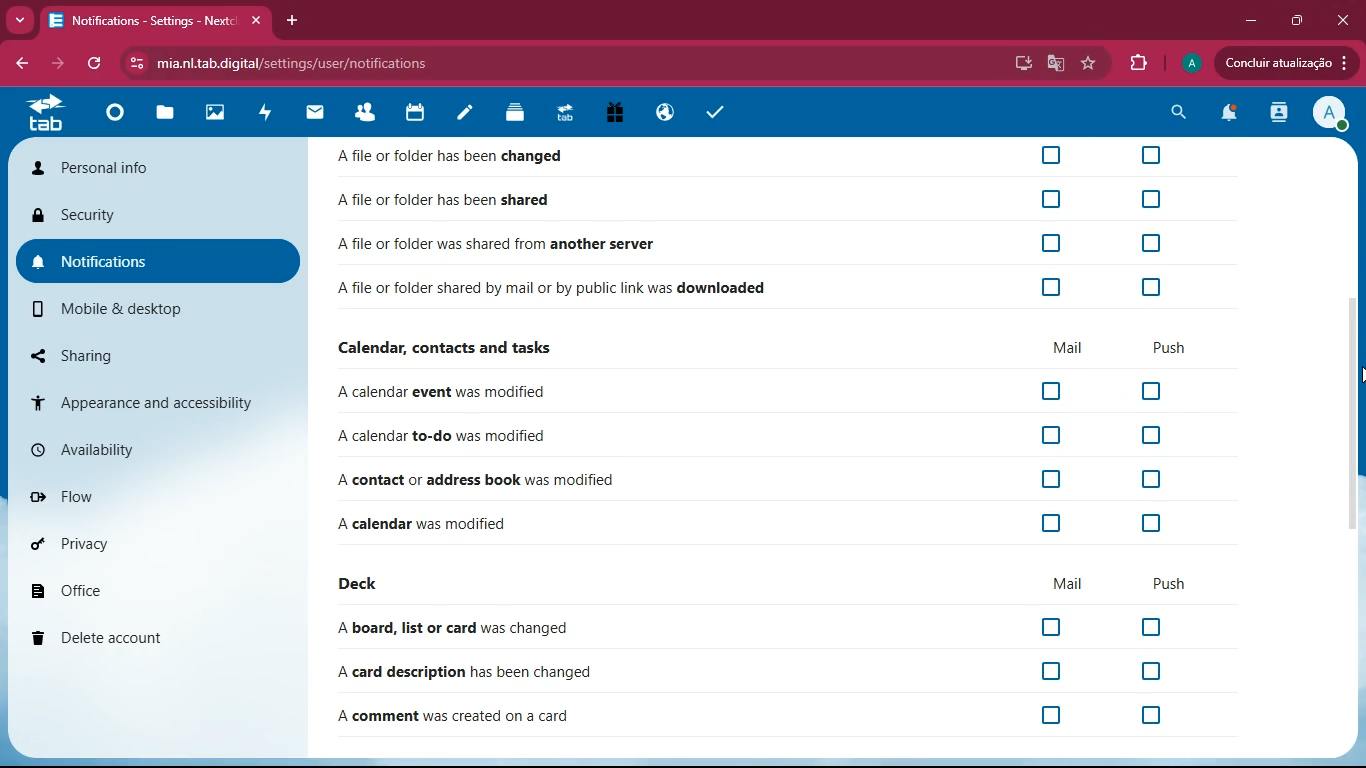 The width and height of the screenshot is (1366, 768). What do you see at coordinates (1159, 393) in the screenshot?
I see `off` at bounding box center [1159, 393].